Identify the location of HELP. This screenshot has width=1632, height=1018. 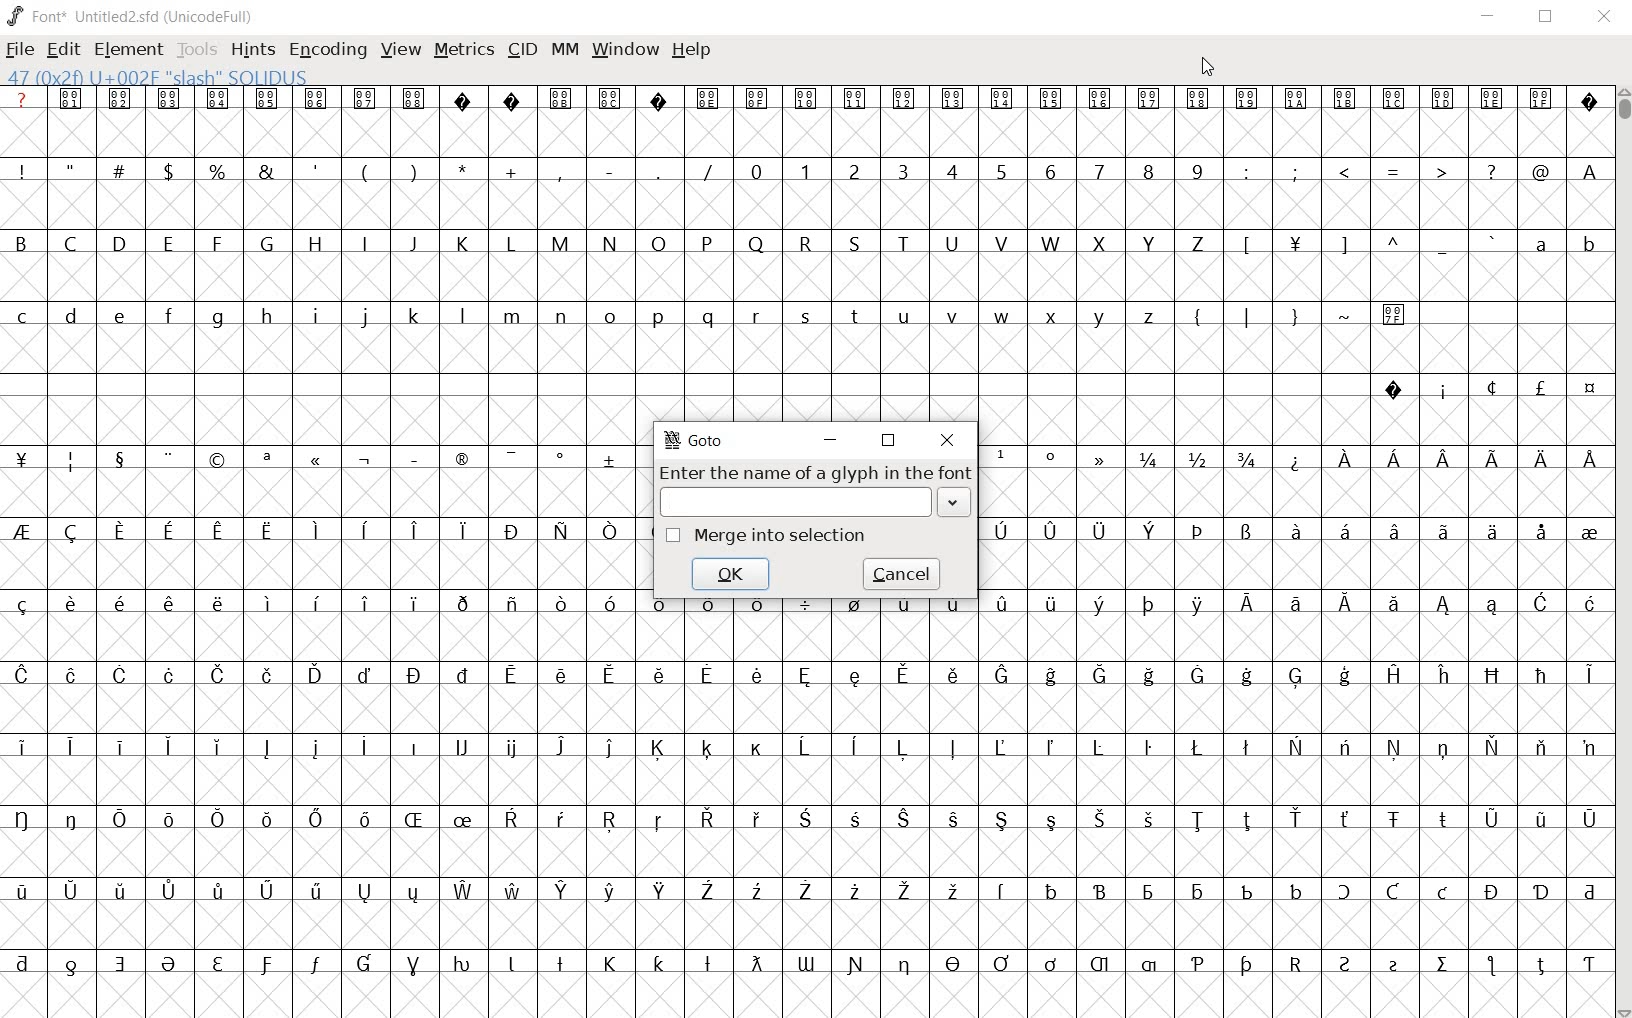
(692, 51).